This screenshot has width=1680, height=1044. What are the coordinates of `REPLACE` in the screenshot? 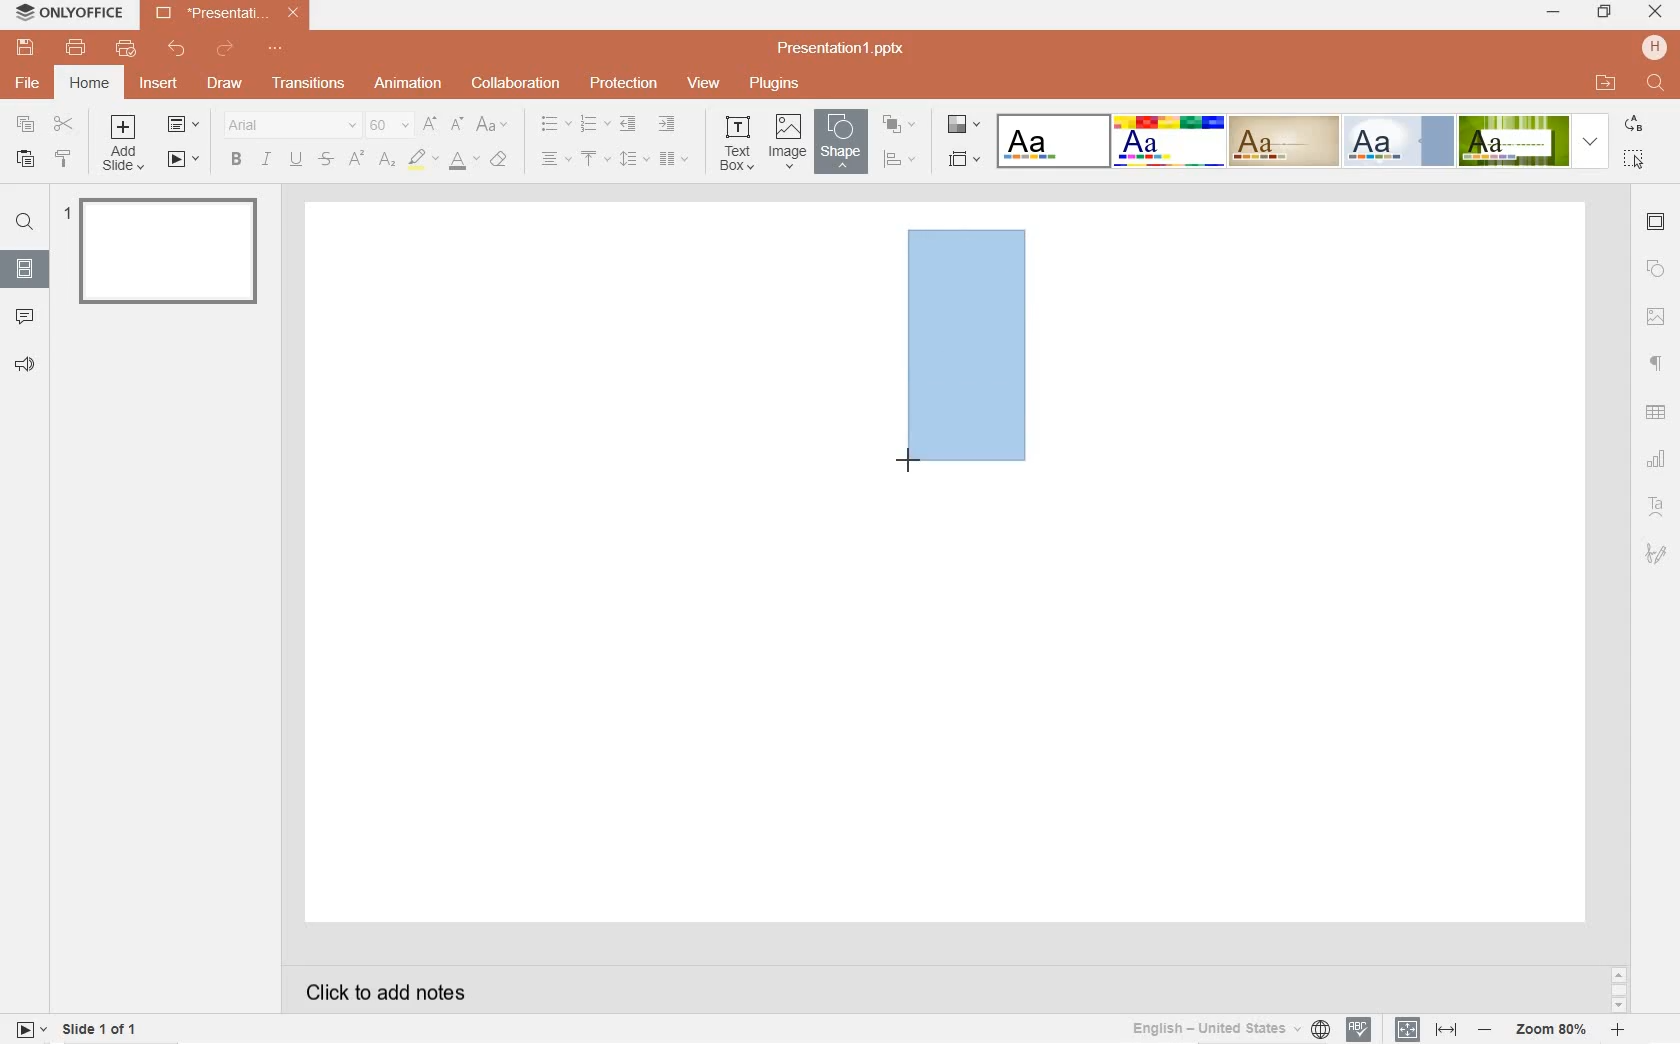 It's located at (1633, 125).